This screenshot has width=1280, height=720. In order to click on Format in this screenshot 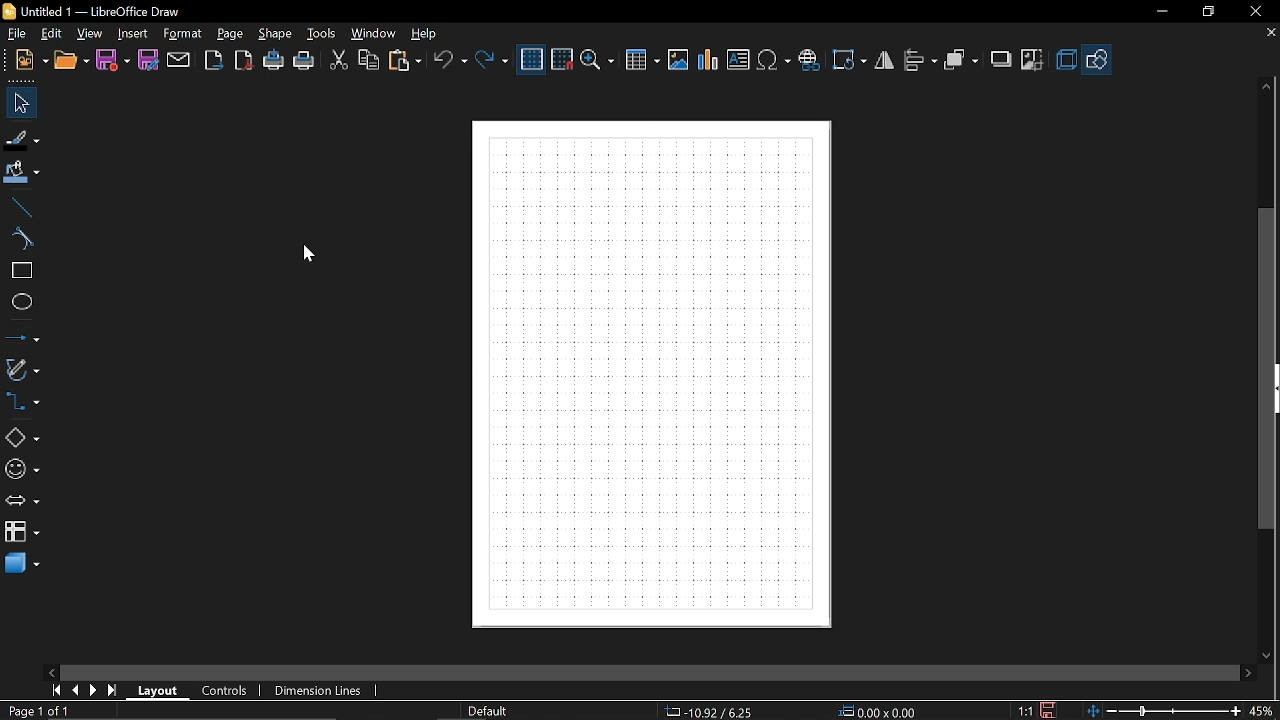, I will do `click(181, 35)`.